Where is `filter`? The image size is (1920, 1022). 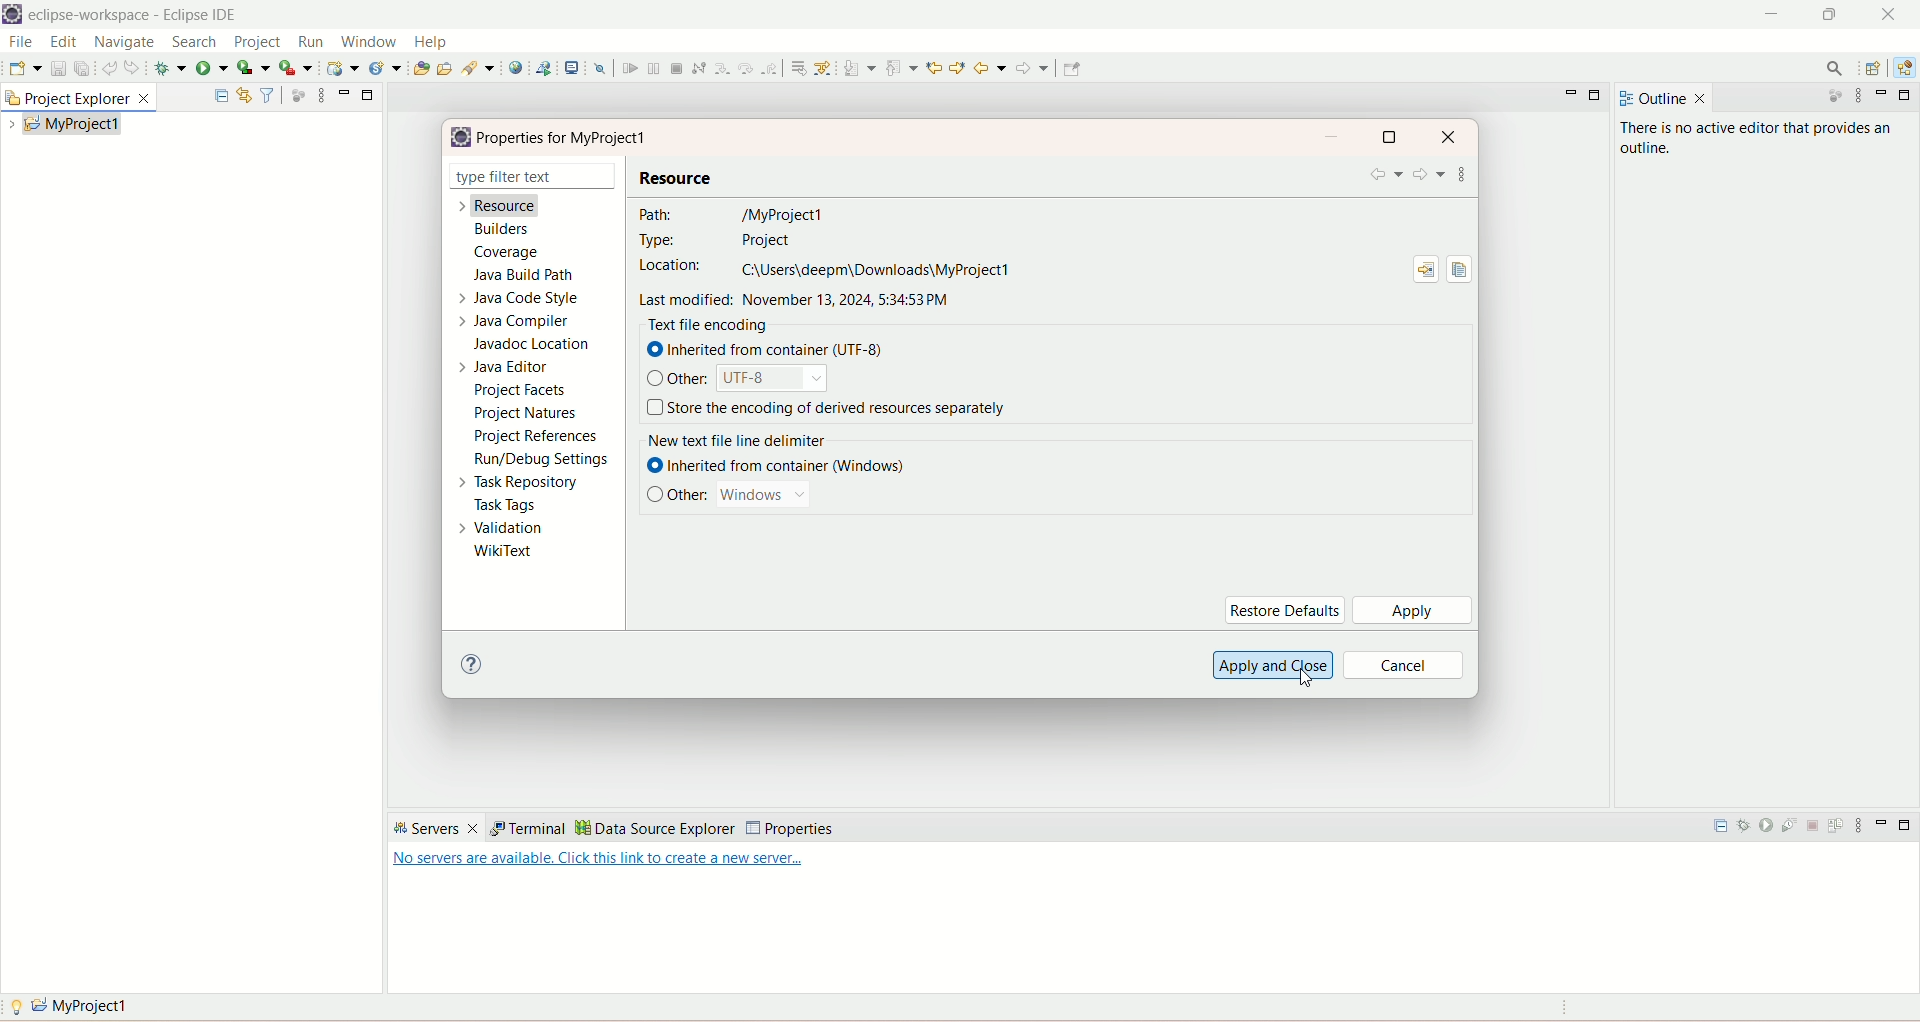
filter is located at coordinates (266, 95).